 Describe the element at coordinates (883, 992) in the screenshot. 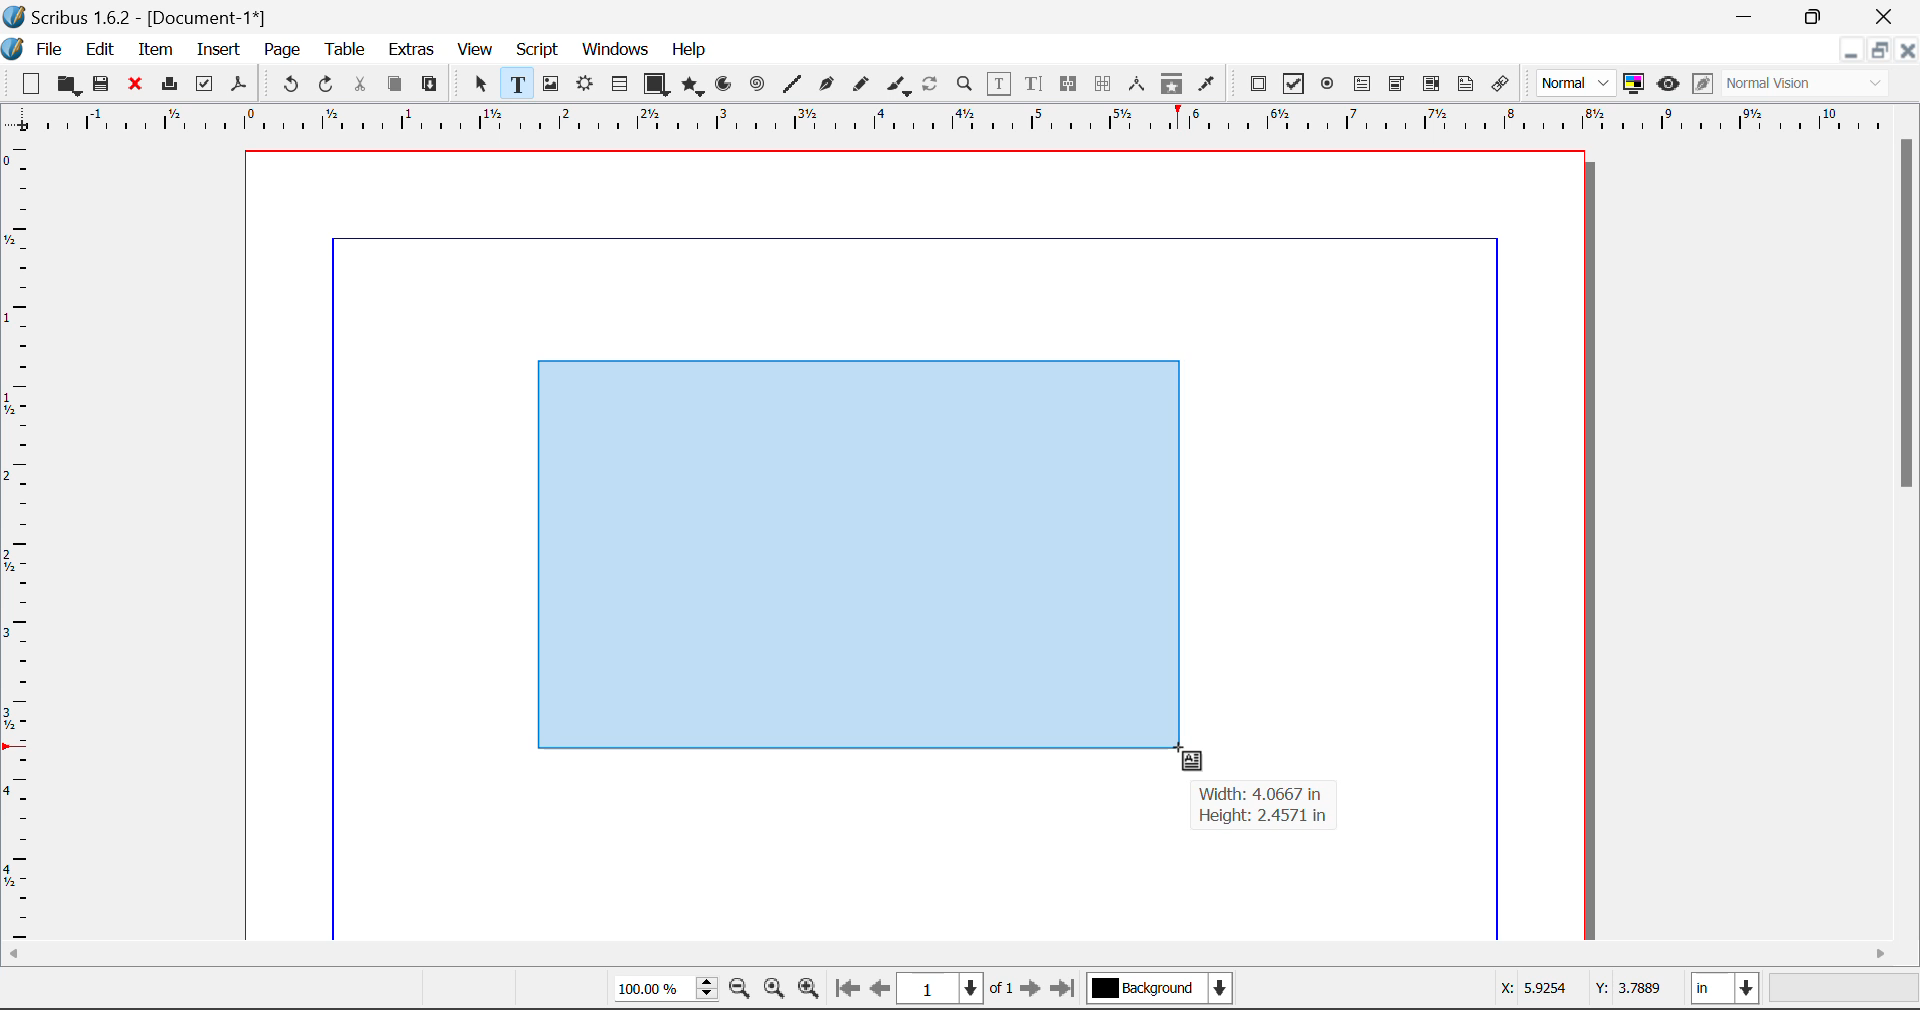

I see `Previous Page` at that location.